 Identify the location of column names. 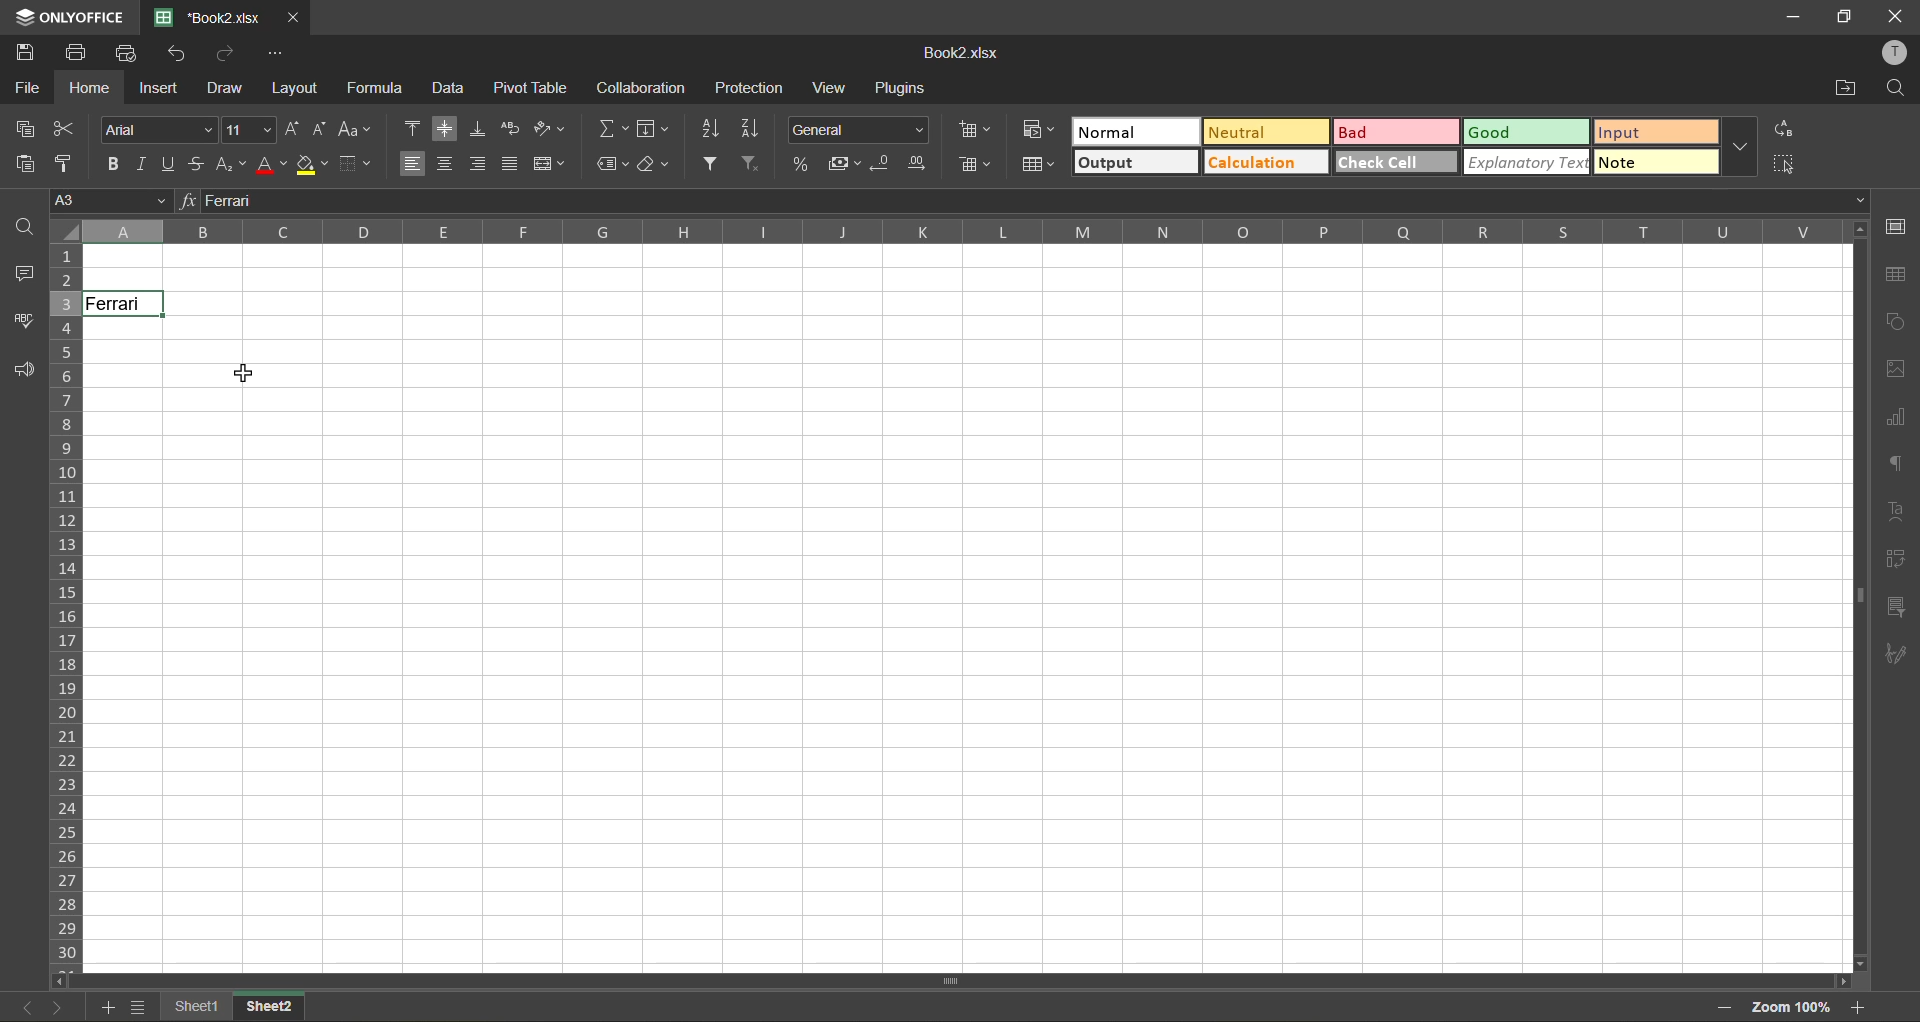
(943, 231).